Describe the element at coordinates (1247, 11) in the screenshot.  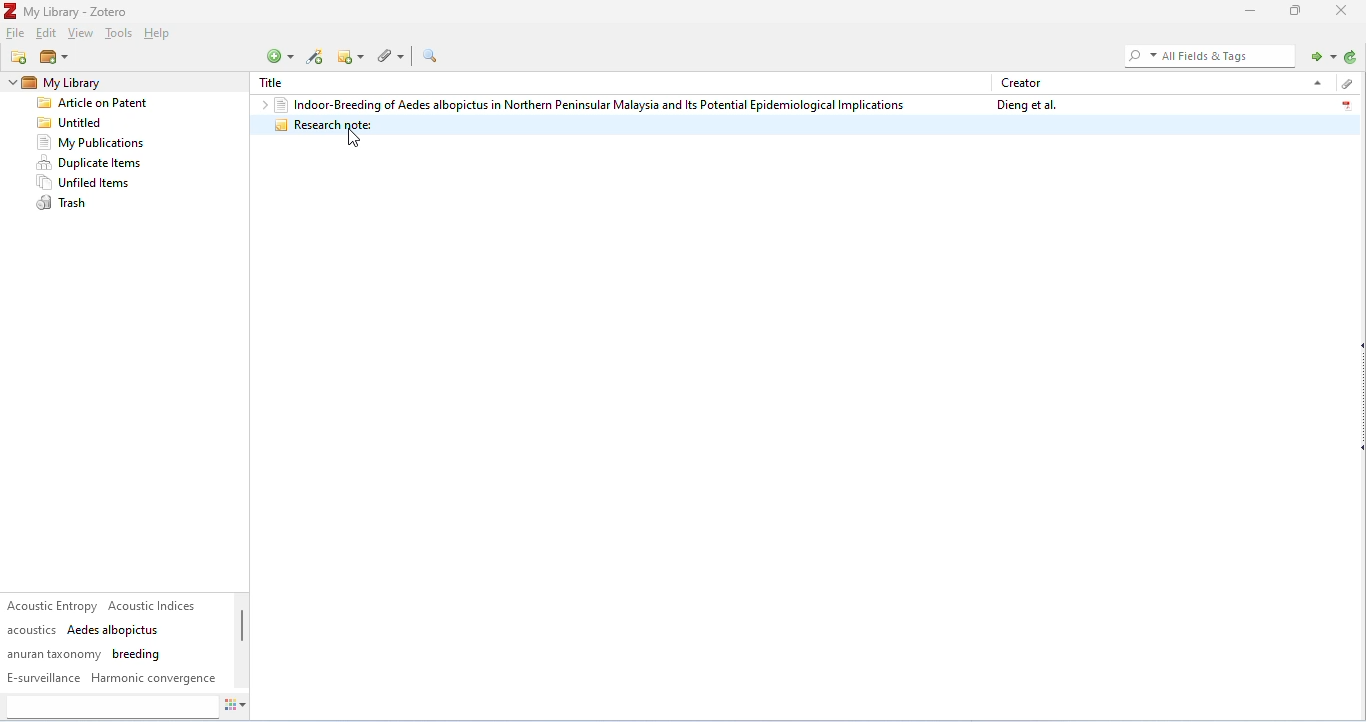
I see `minimize` at that location.